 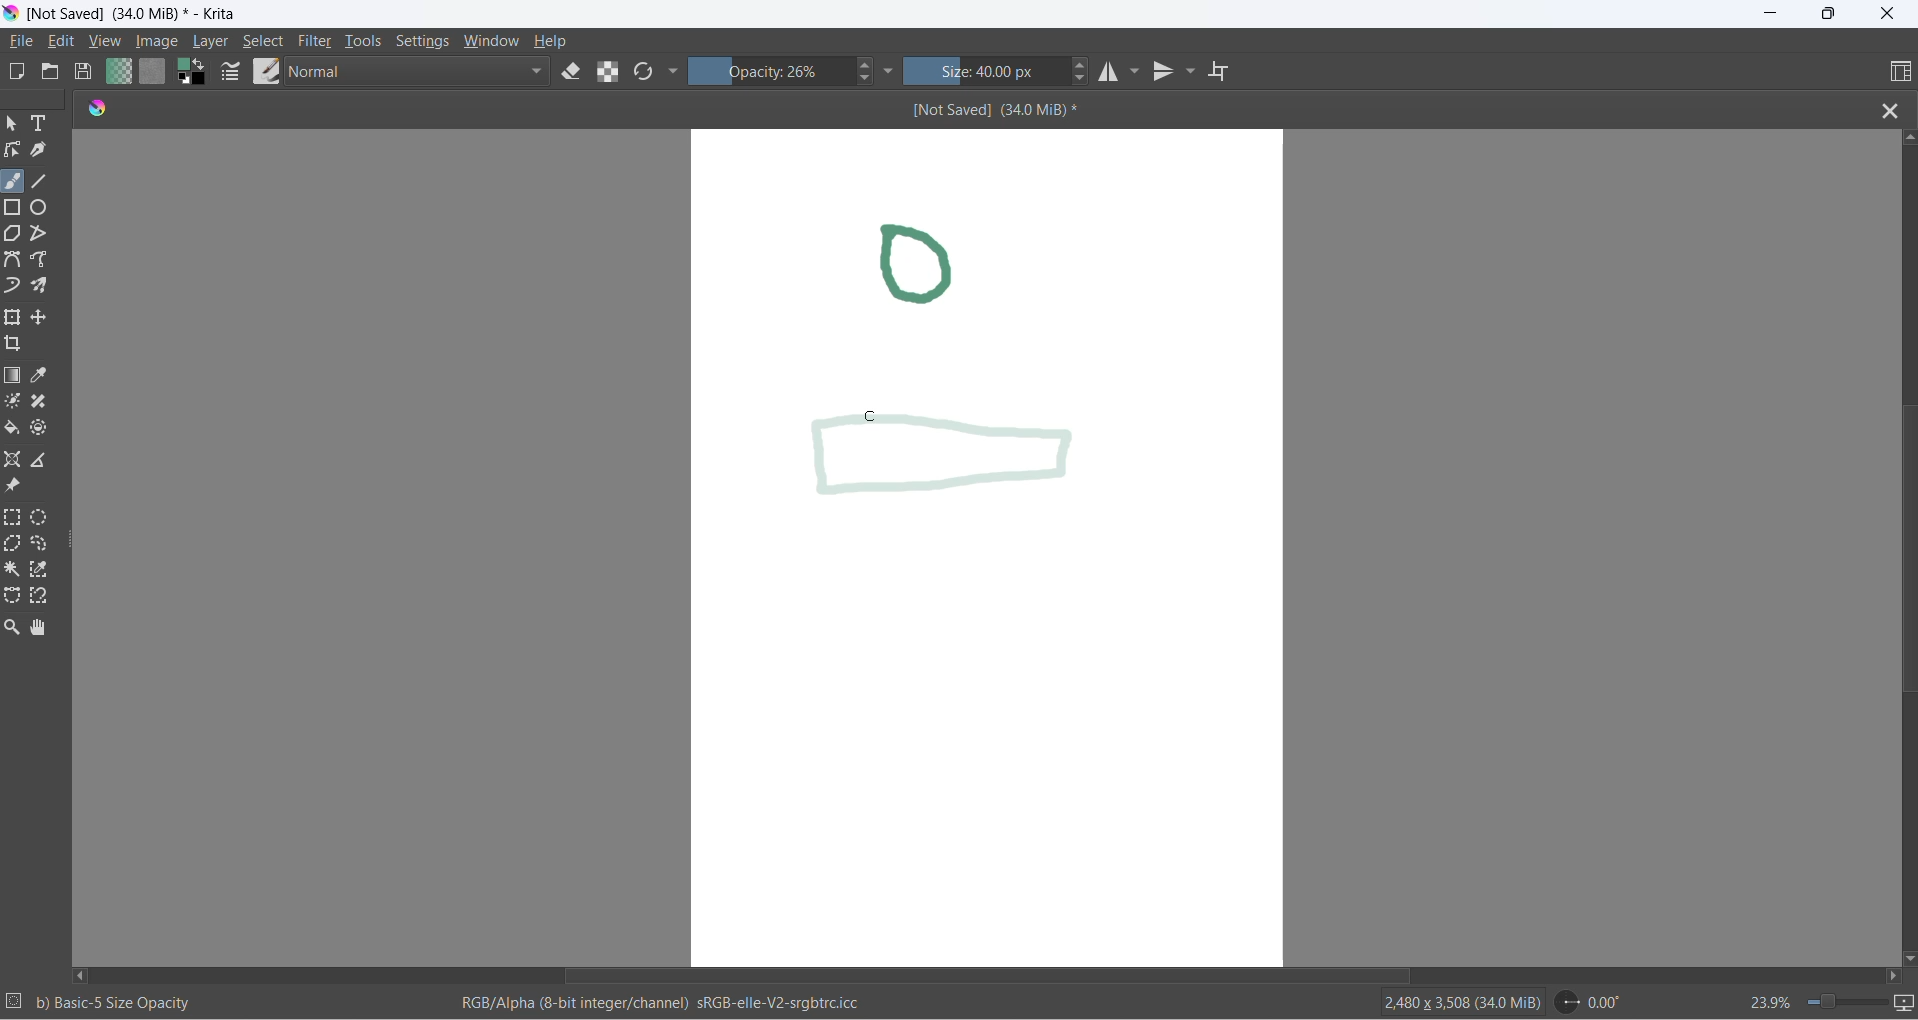 I want to click on horizontal mirror setting dropdown button, so click(x=1137, y=69).